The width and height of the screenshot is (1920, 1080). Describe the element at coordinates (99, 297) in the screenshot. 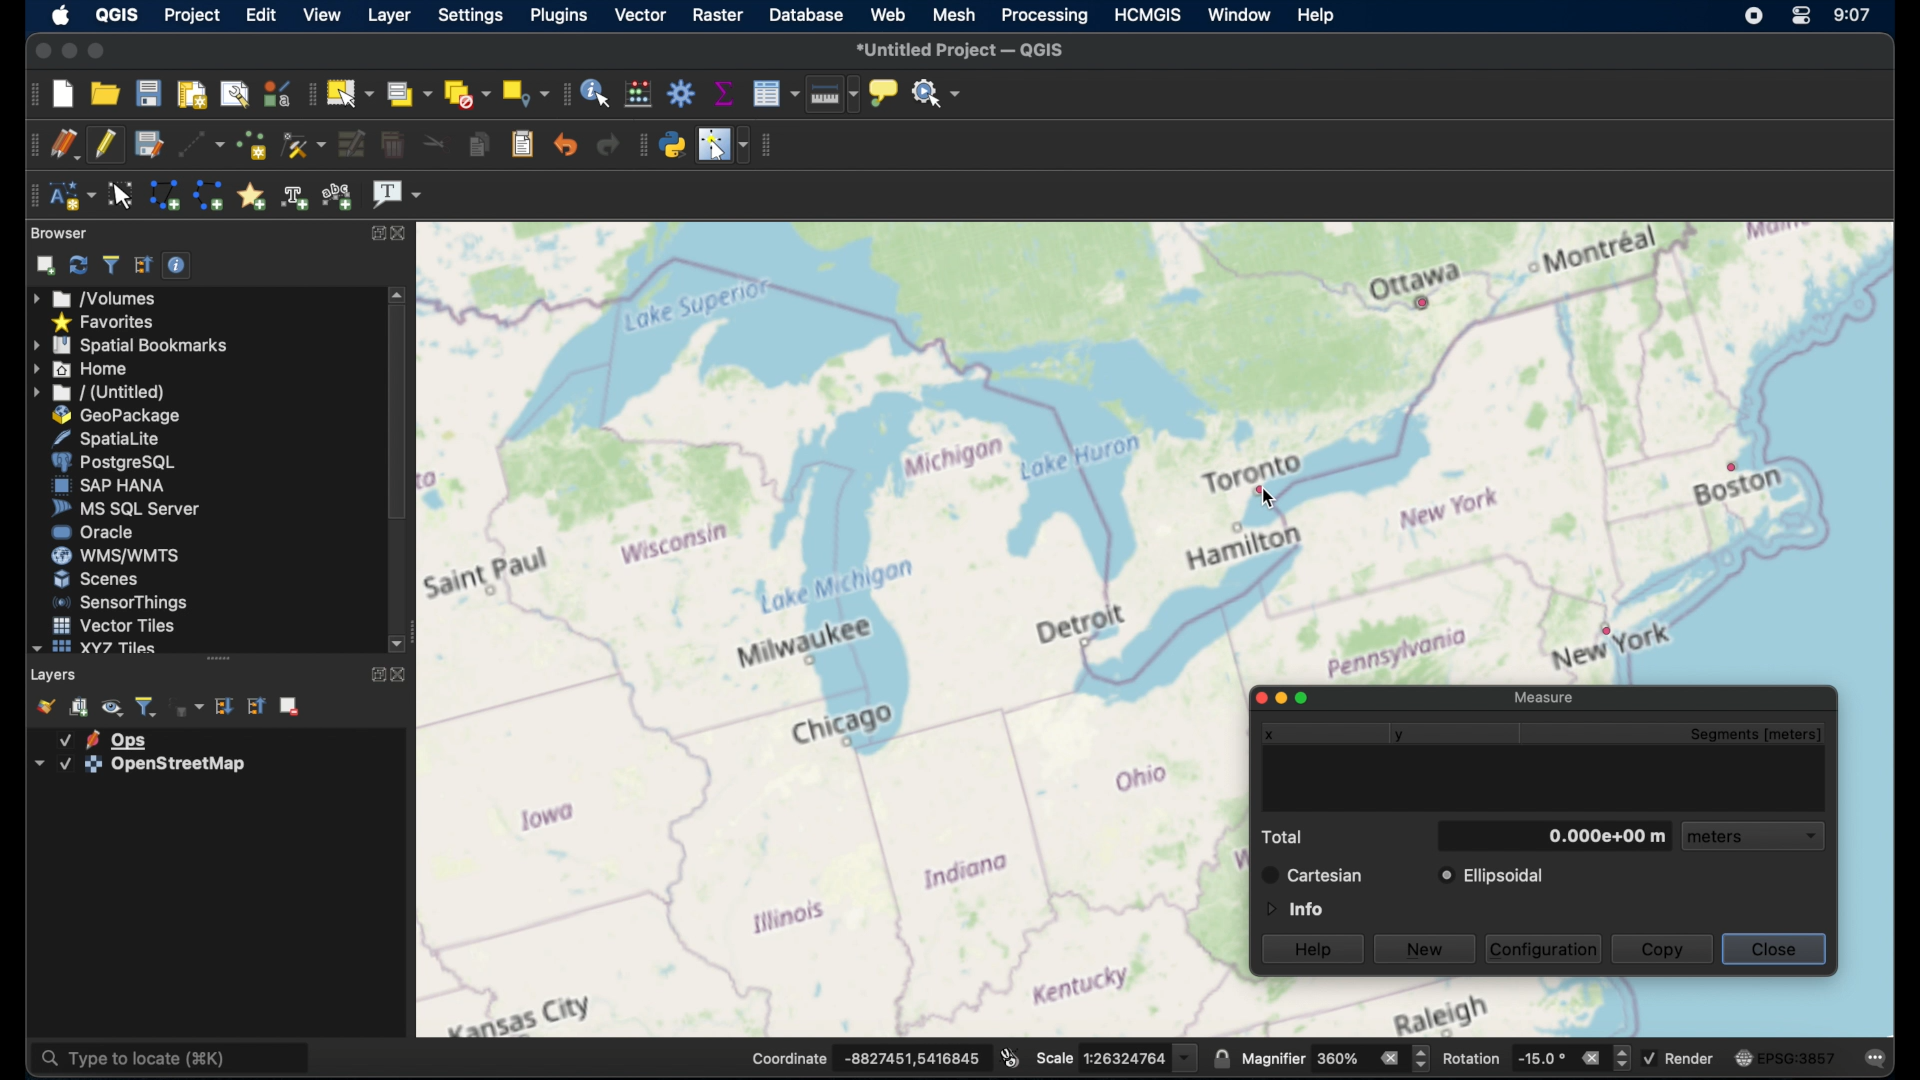

I see `volumes menu` at that location.